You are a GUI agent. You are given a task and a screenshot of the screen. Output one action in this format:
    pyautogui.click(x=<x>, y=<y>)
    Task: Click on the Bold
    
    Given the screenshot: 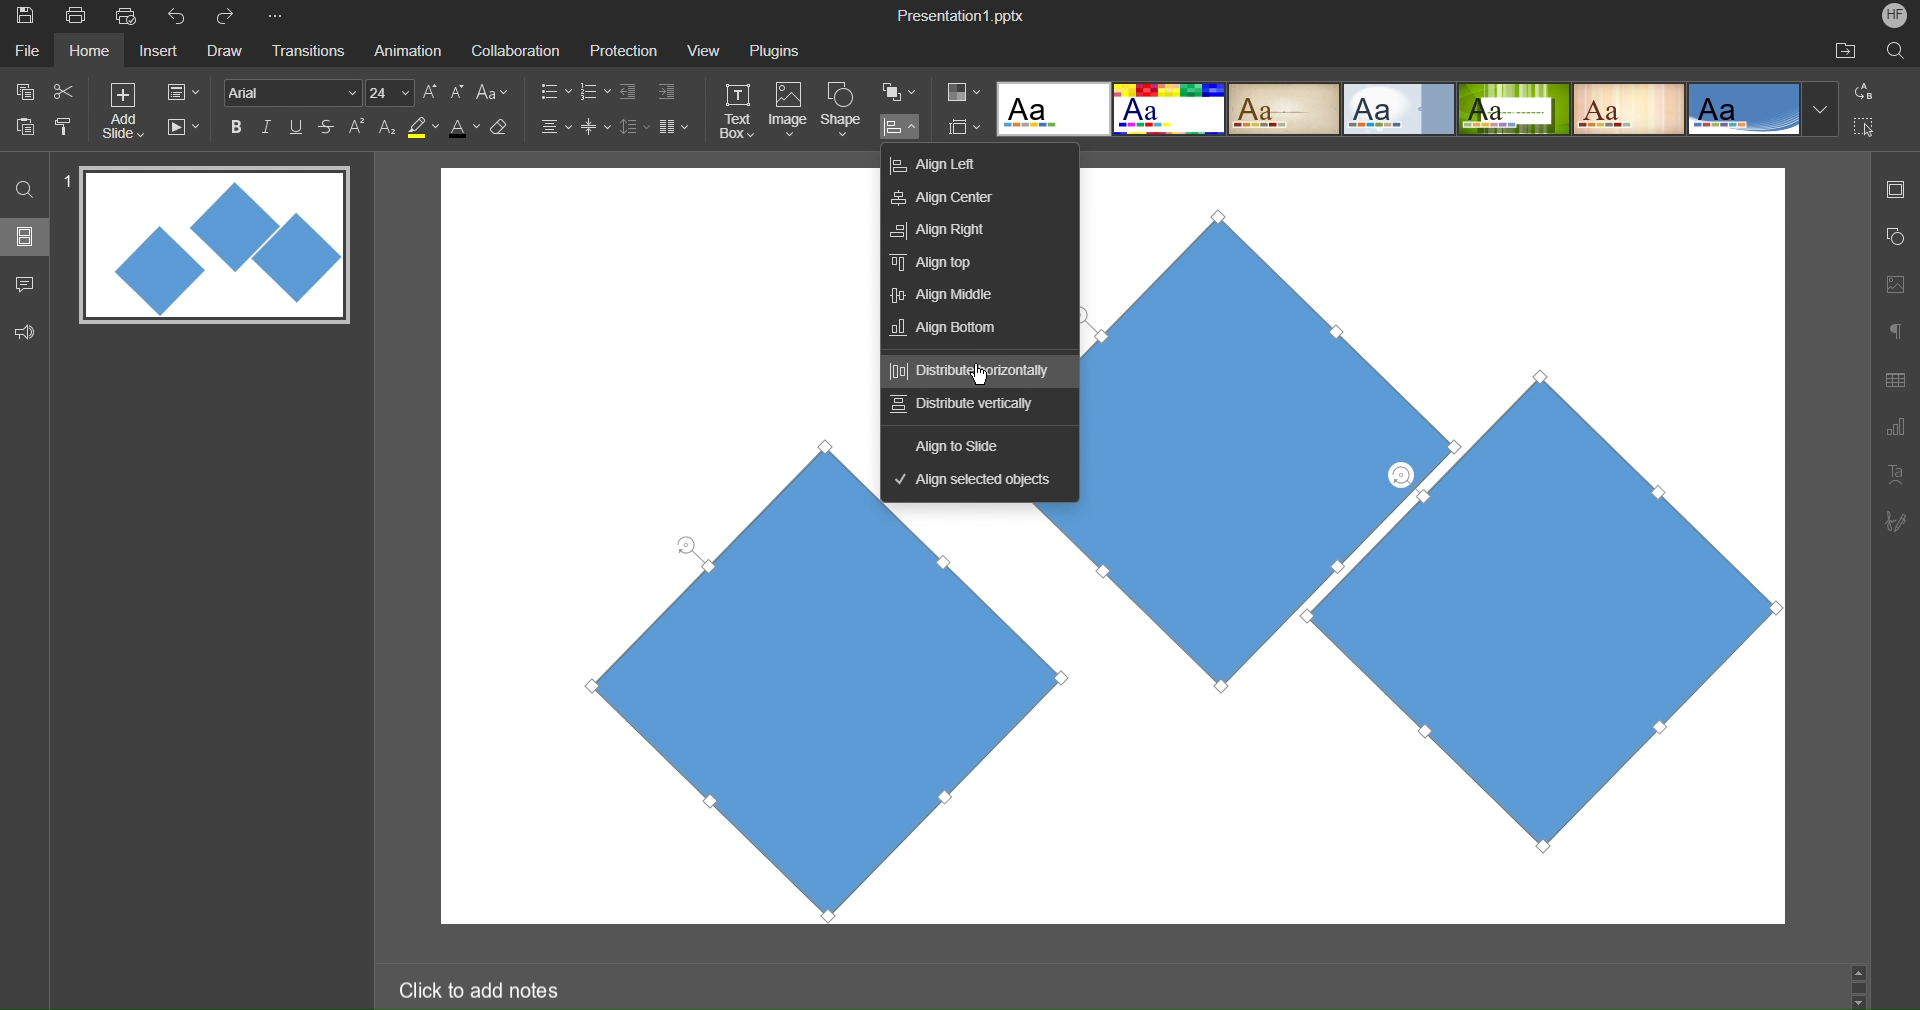 What is the action you would take?
    pyautogui.click(x=237, y=126)
    